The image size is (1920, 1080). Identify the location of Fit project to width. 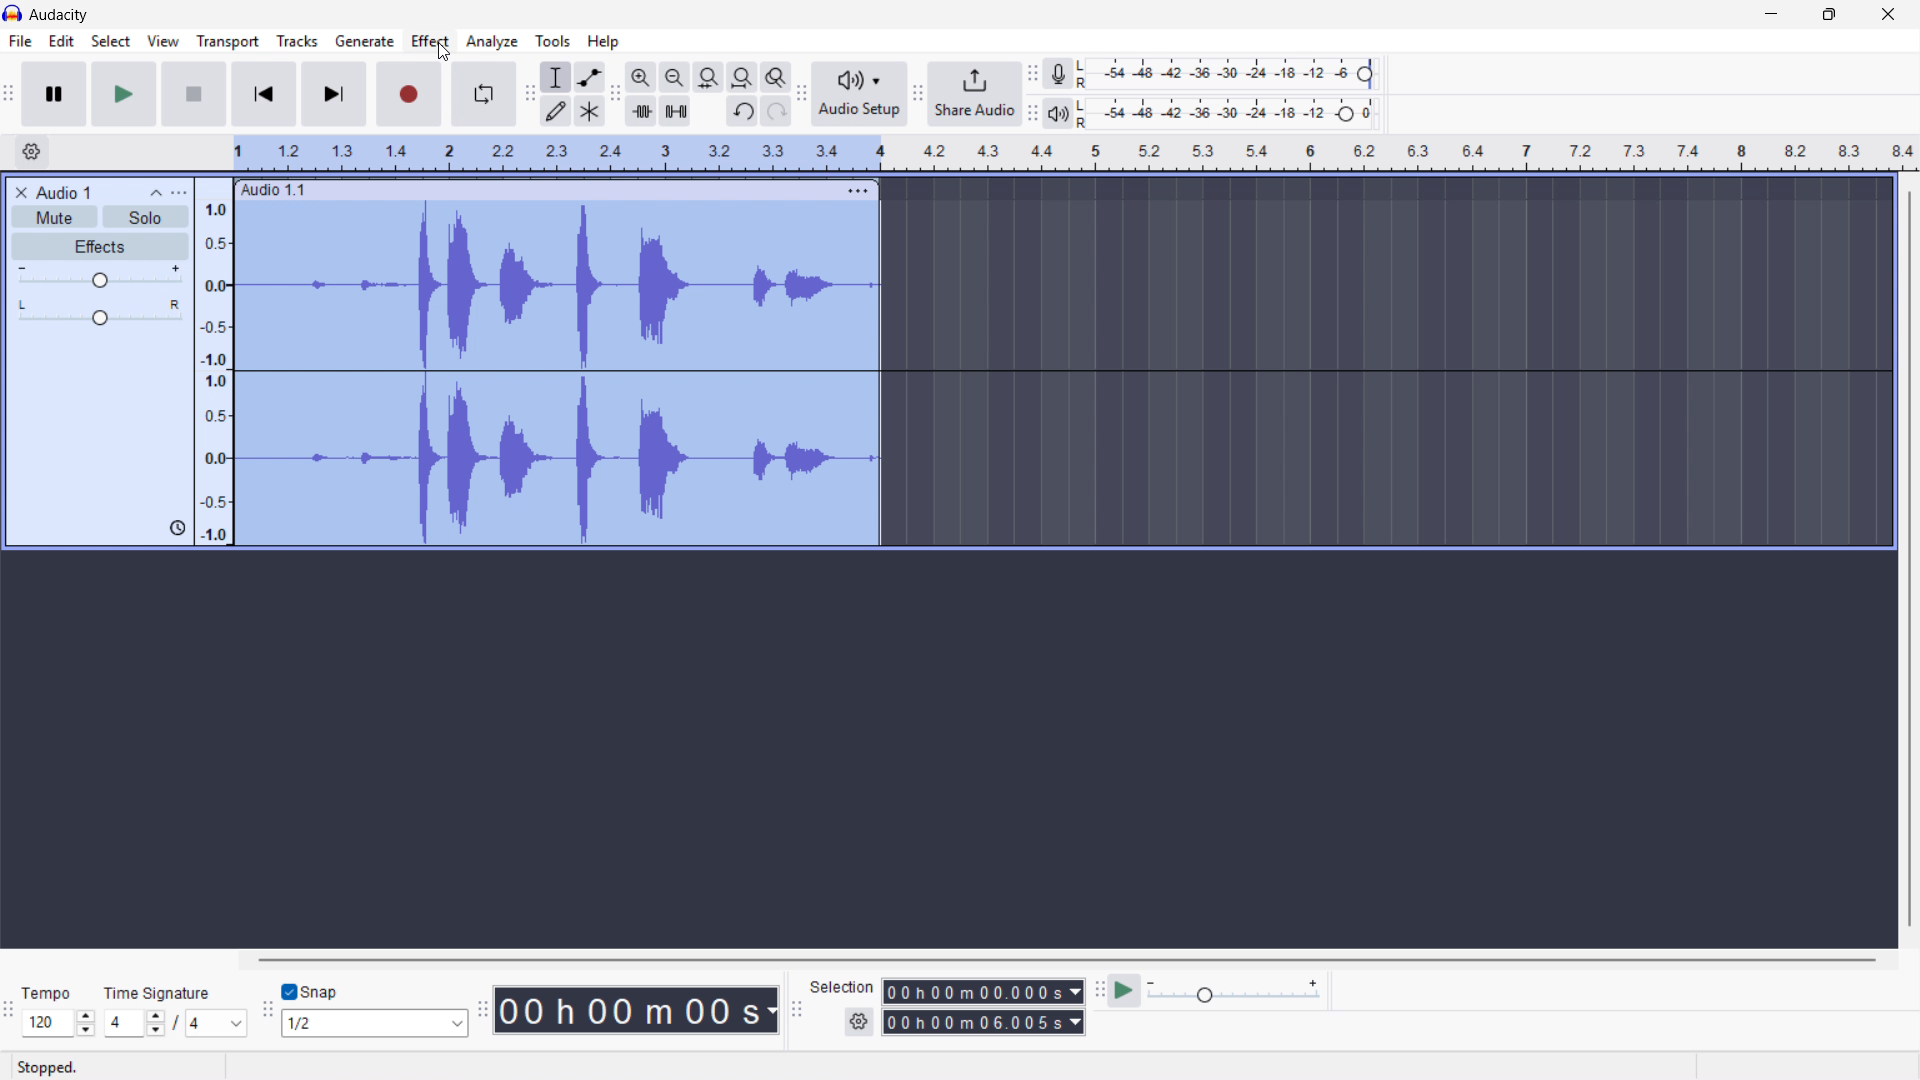
(743, 76).